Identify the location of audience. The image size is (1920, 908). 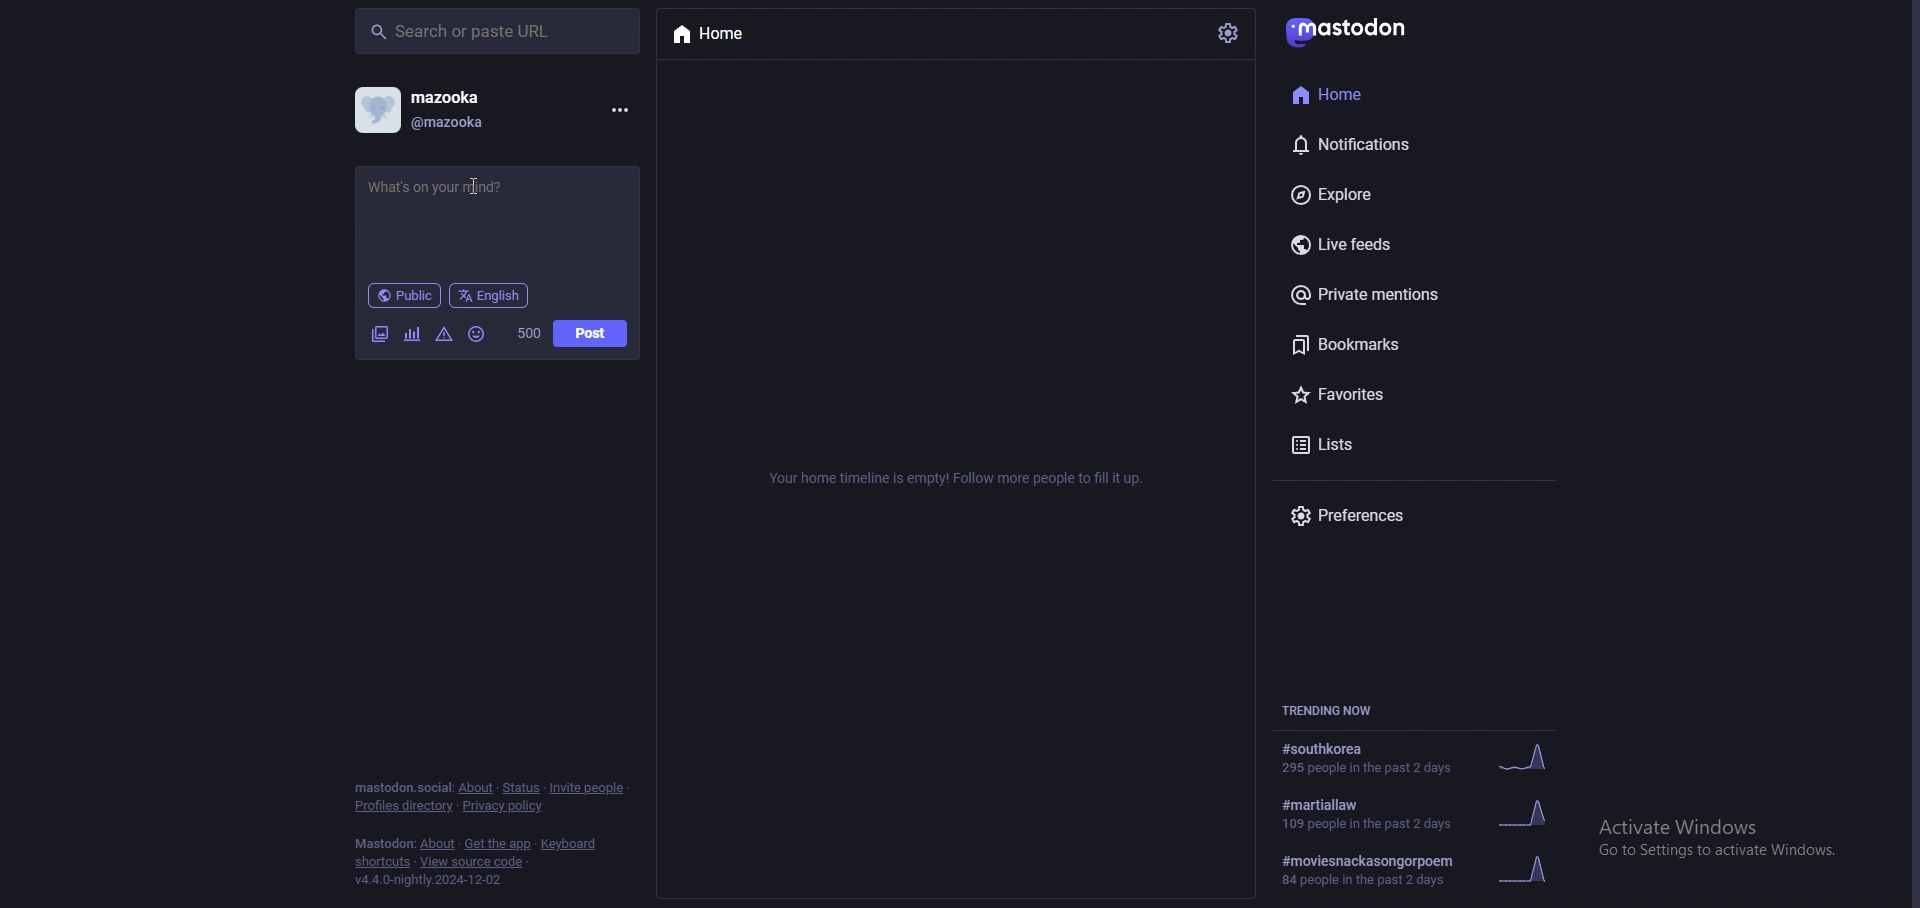
(405, 296).